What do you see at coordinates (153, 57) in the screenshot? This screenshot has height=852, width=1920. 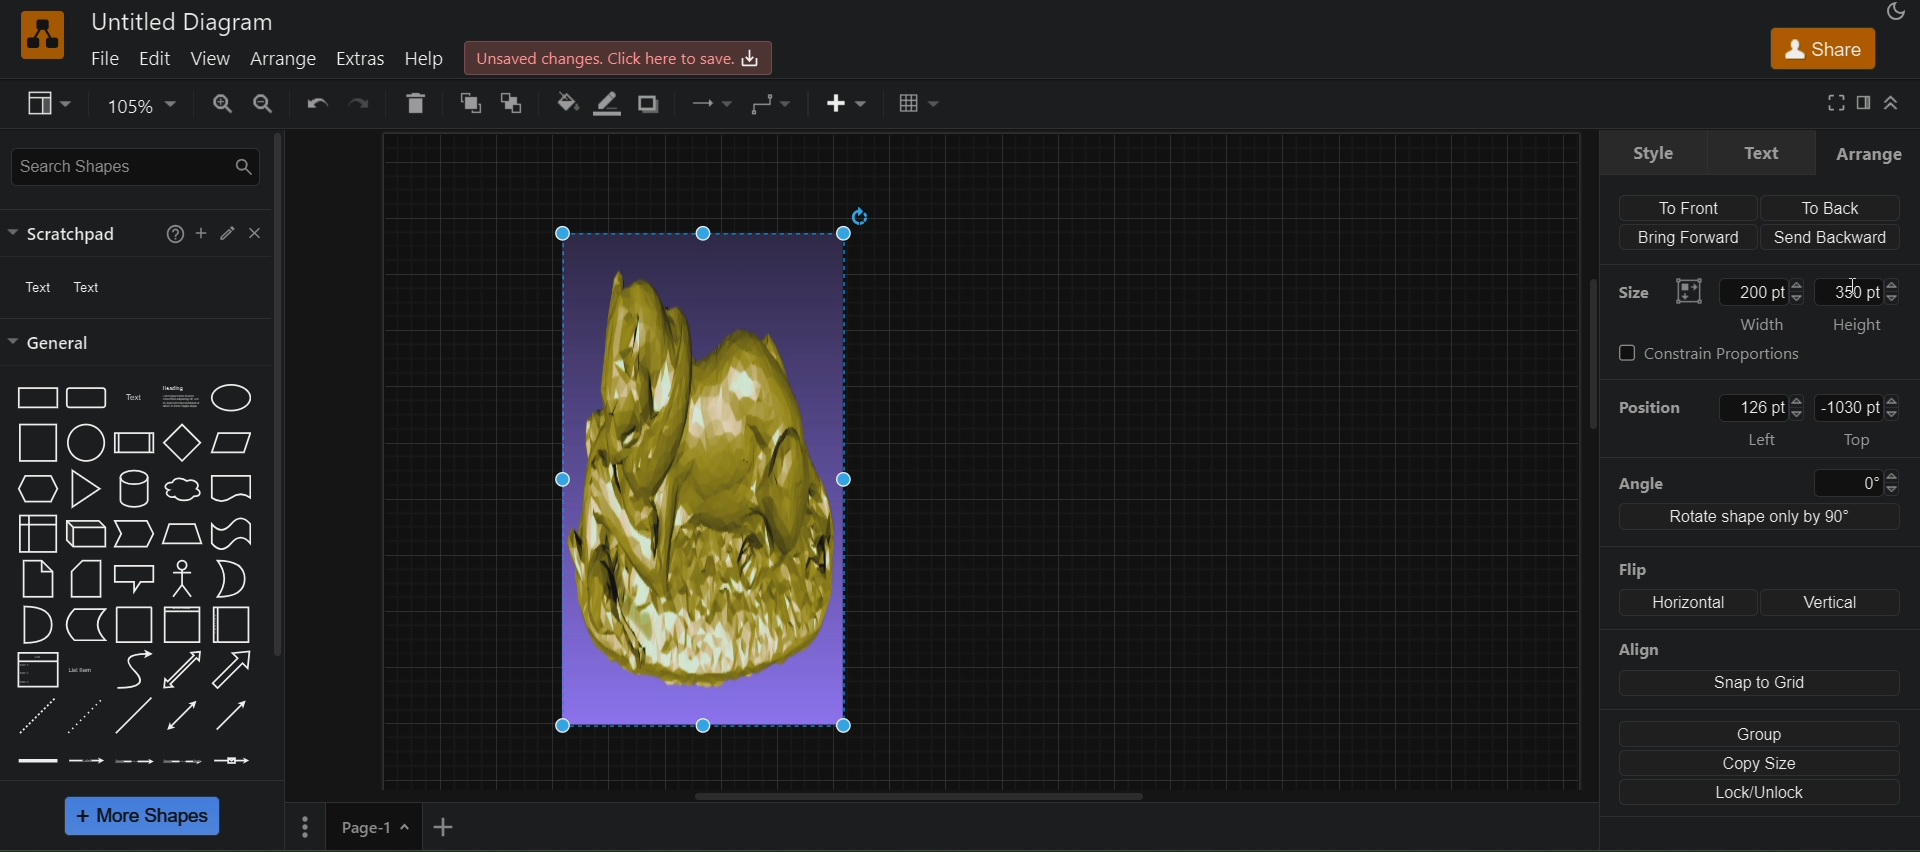 I see `edit` at bounding box center [153, 57].